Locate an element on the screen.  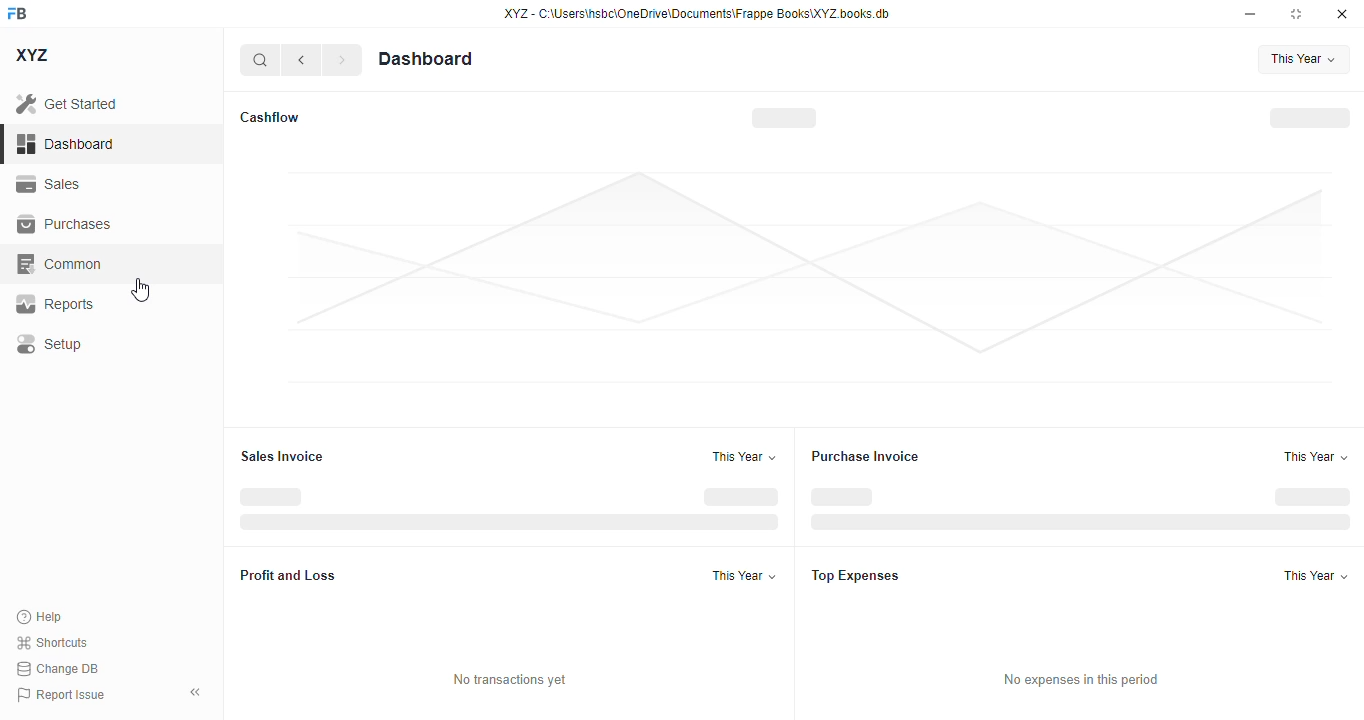
this year is located at coordinates (1305, 60).